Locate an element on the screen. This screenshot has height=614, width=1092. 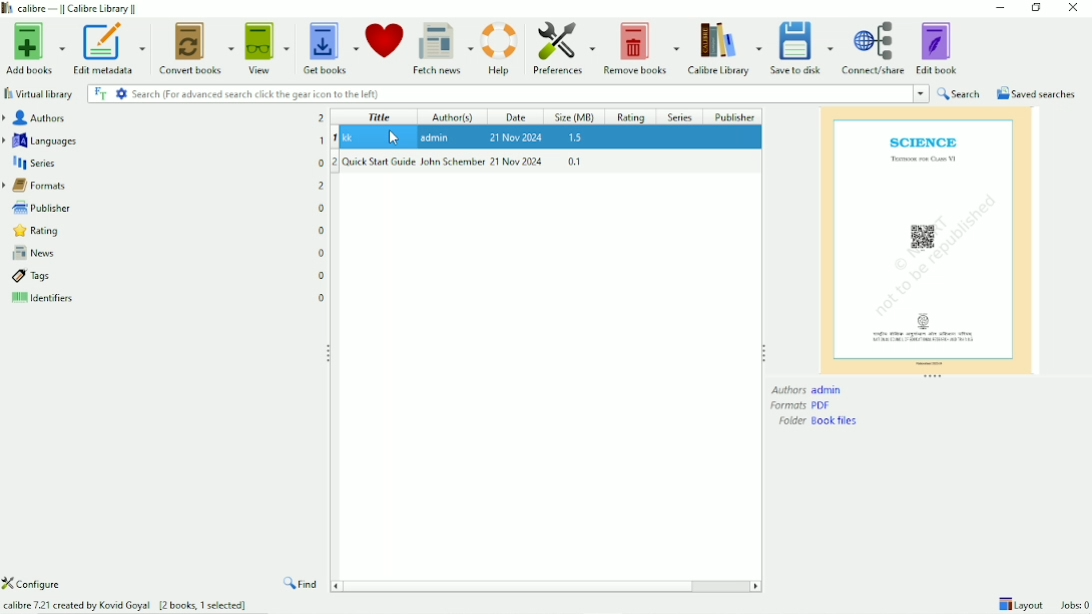
1 is located at coordinates (322, 140).